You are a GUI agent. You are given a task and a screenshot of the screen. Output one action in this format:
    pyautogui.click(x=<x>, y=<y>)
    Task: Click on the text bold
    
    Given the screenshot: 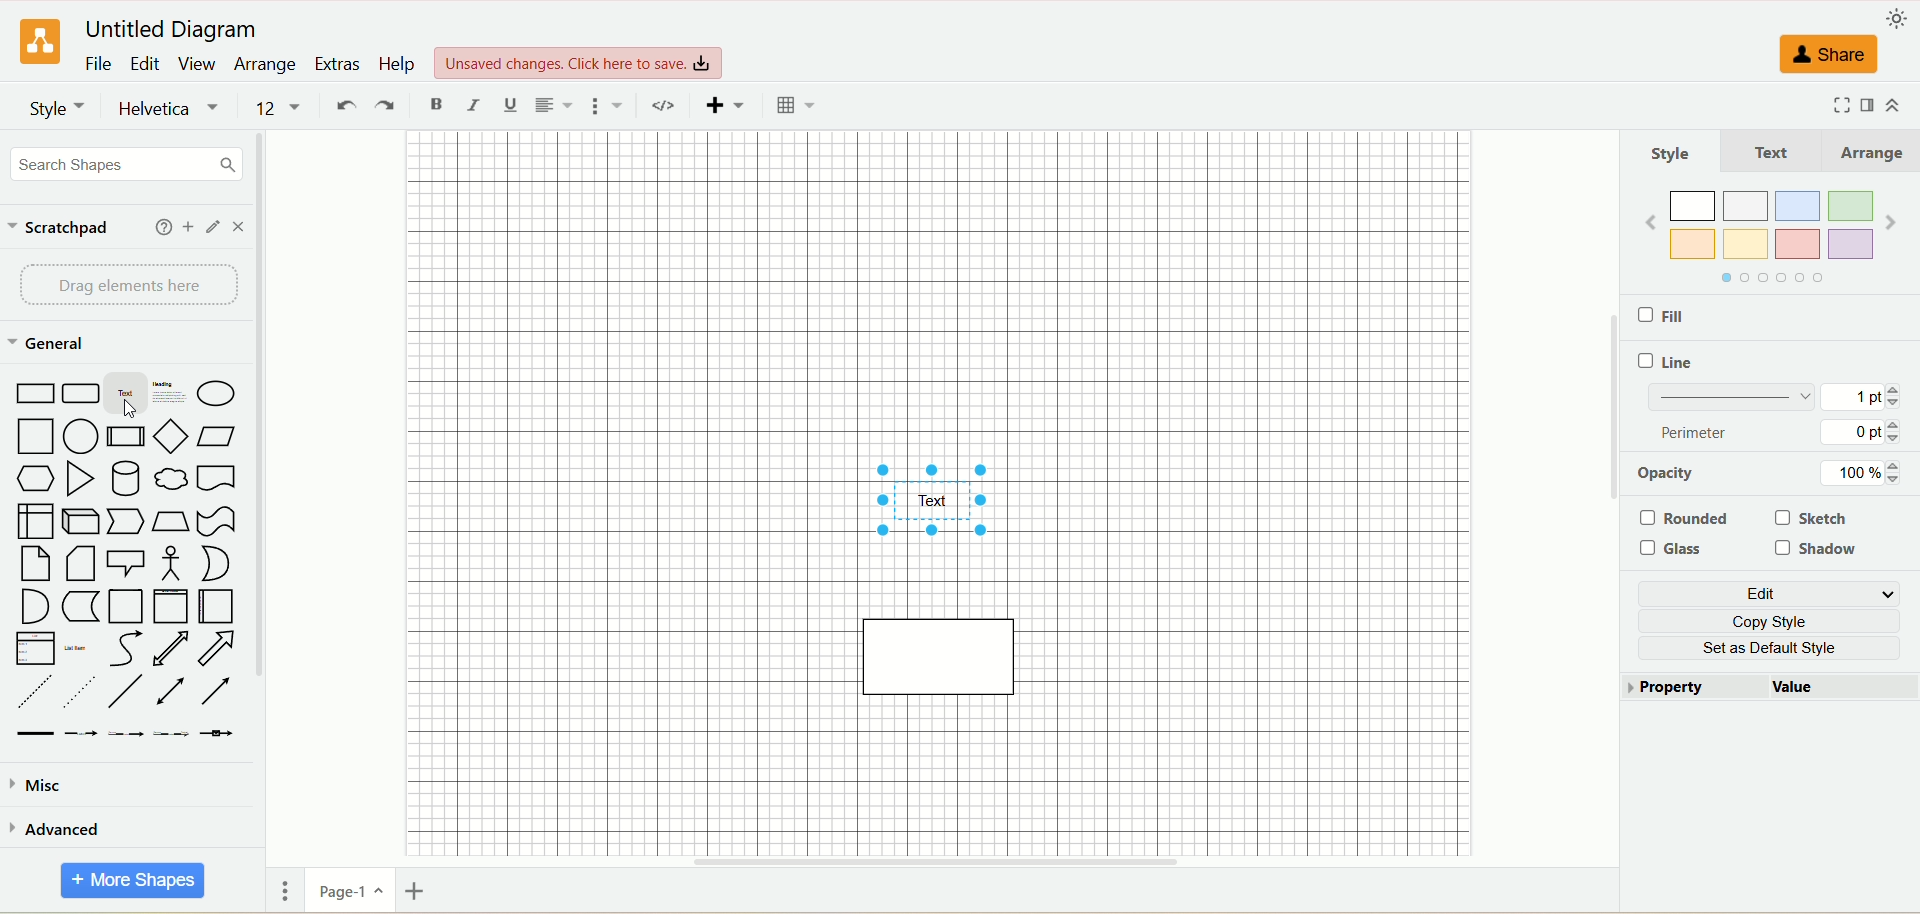 What is the action you would take?
    pyautogui.click(x=436, y=104)
    